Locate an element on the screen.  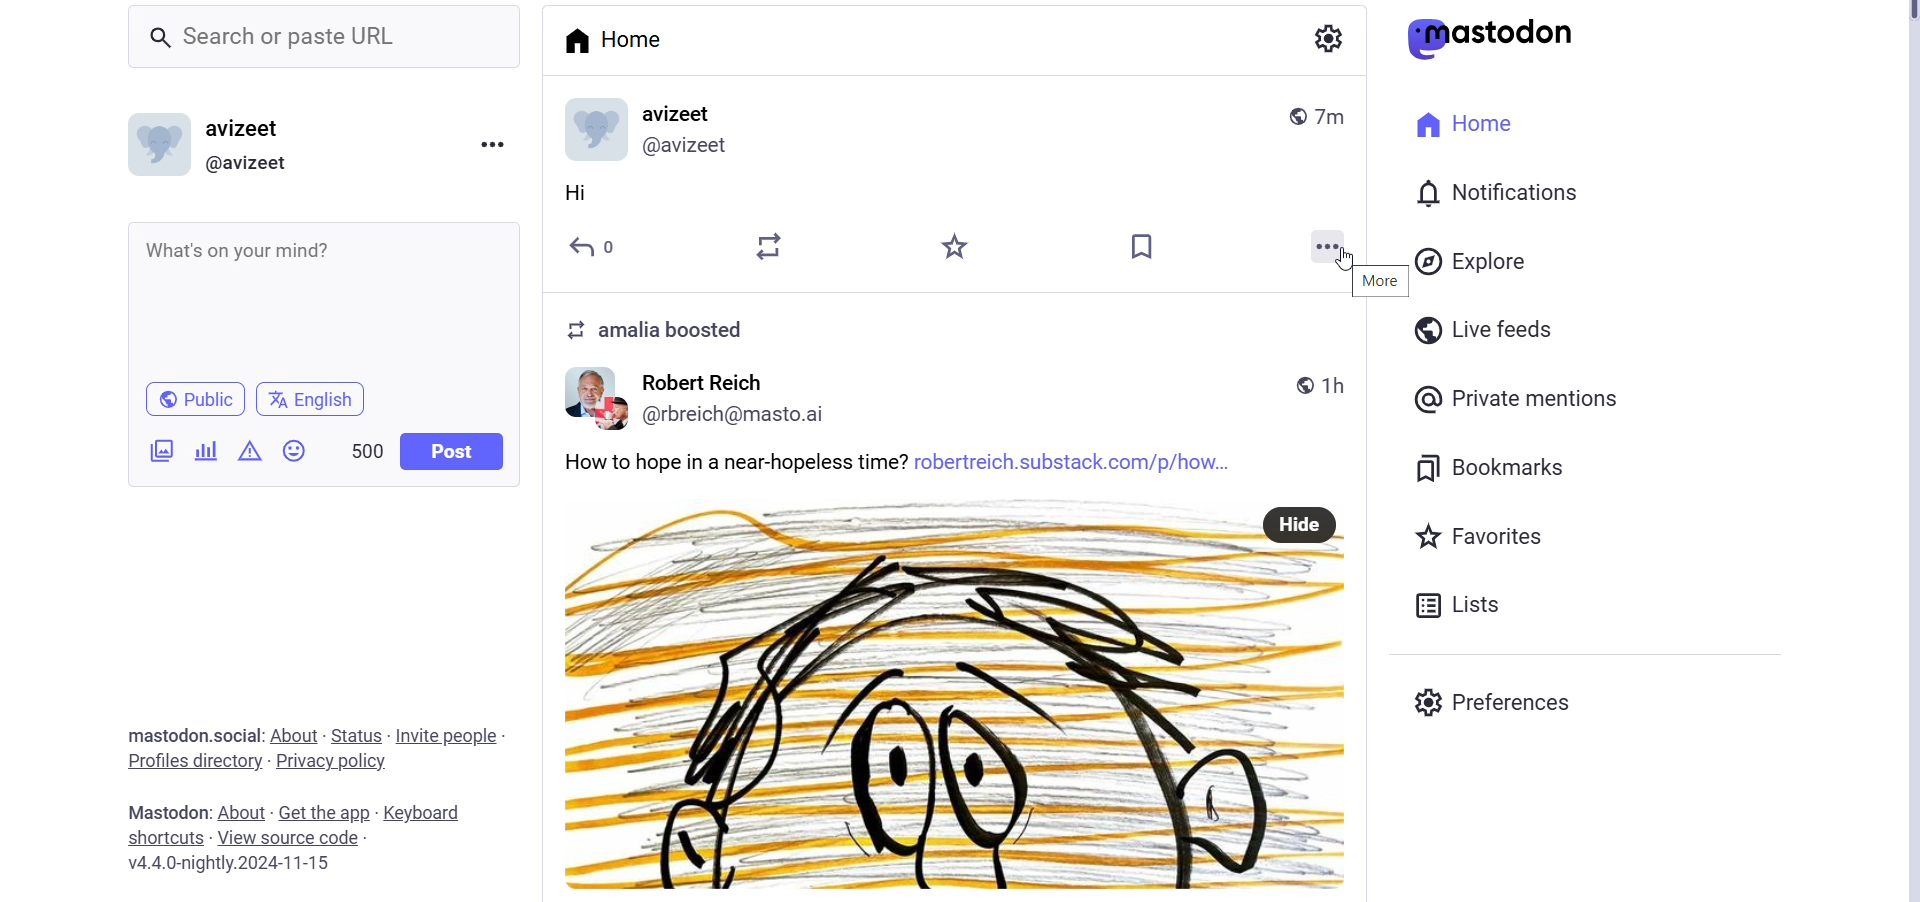
Posted Time is located at coordinates (1325, 113).